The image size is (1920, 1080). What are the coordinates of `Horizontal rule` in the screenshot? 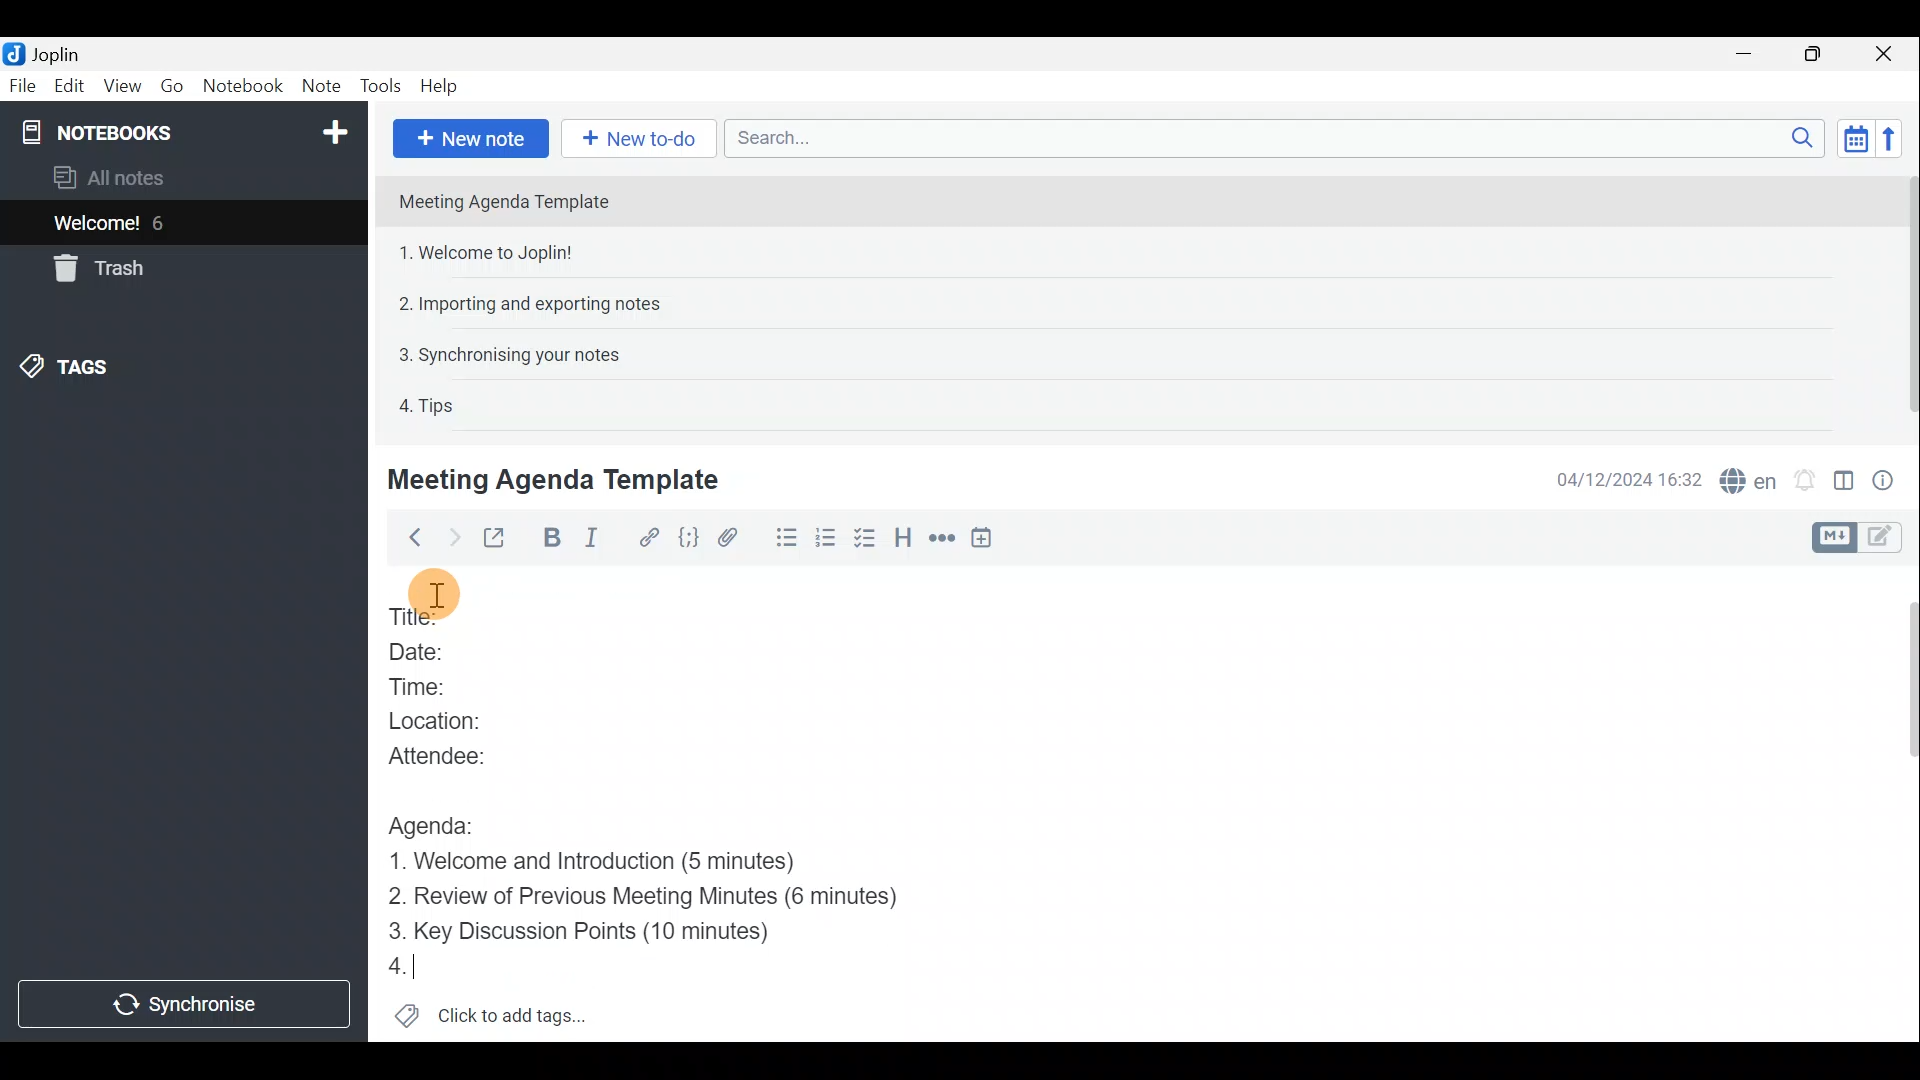 It's located at (941, 541).